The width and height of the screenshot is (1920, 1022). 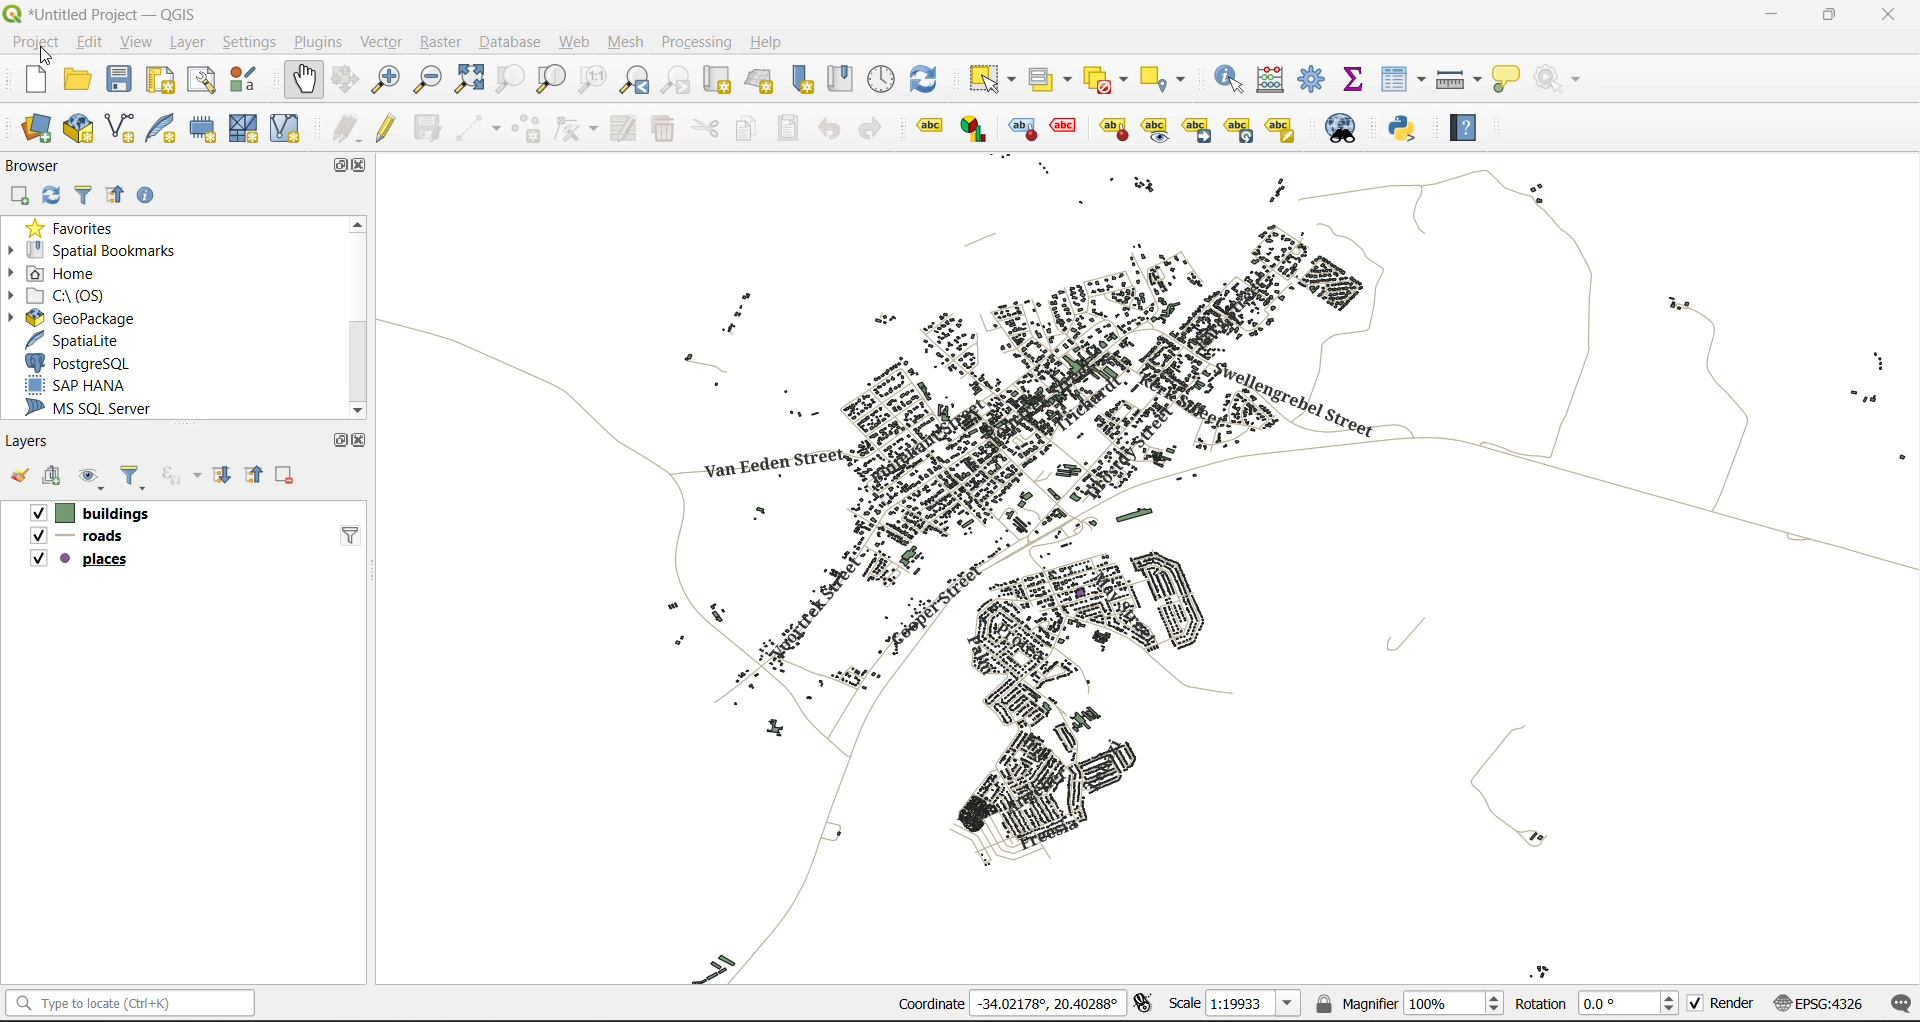 What do you see at coordinates (14, 477) in the screenshot?
I see `open` at bounding box center [14, 477].